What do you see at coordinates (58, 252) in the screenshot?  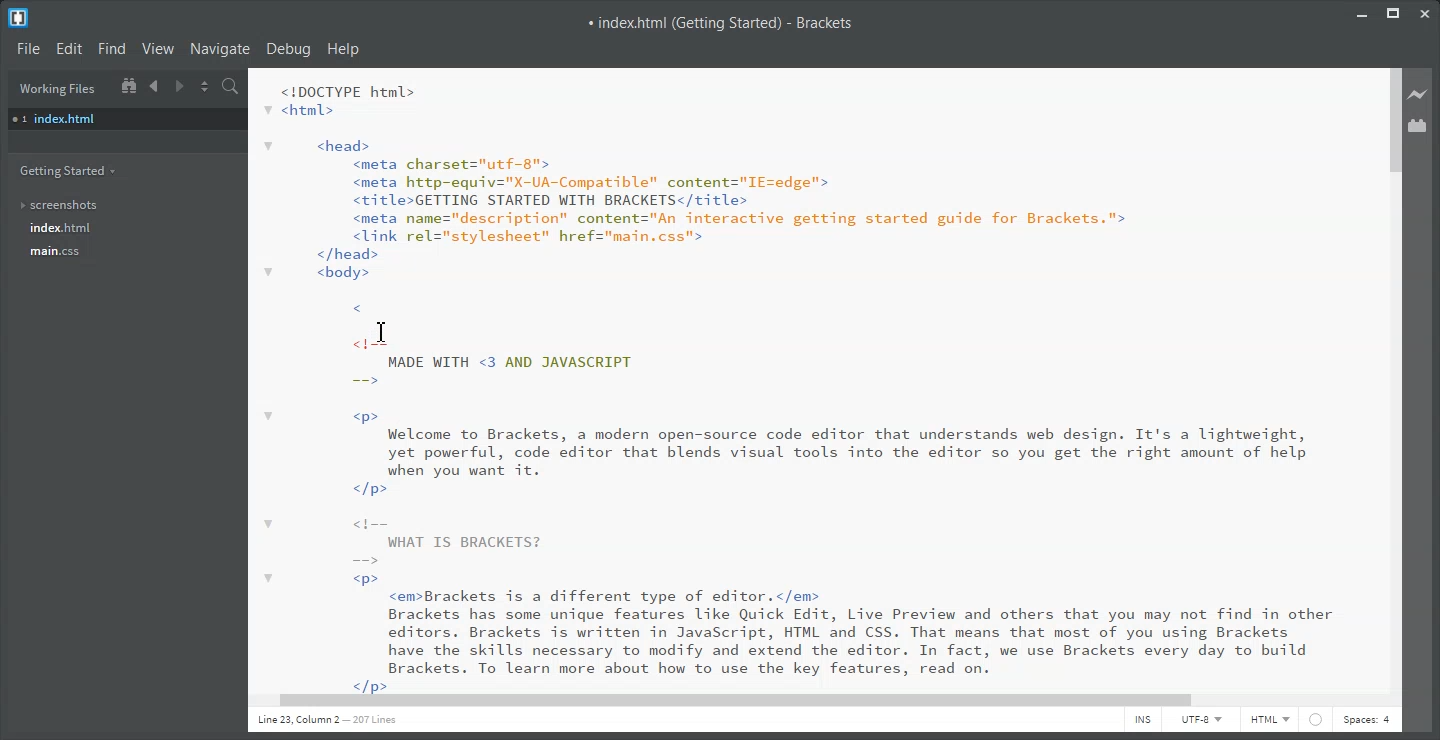 I see `main.css` at bounding box center [58, 252].